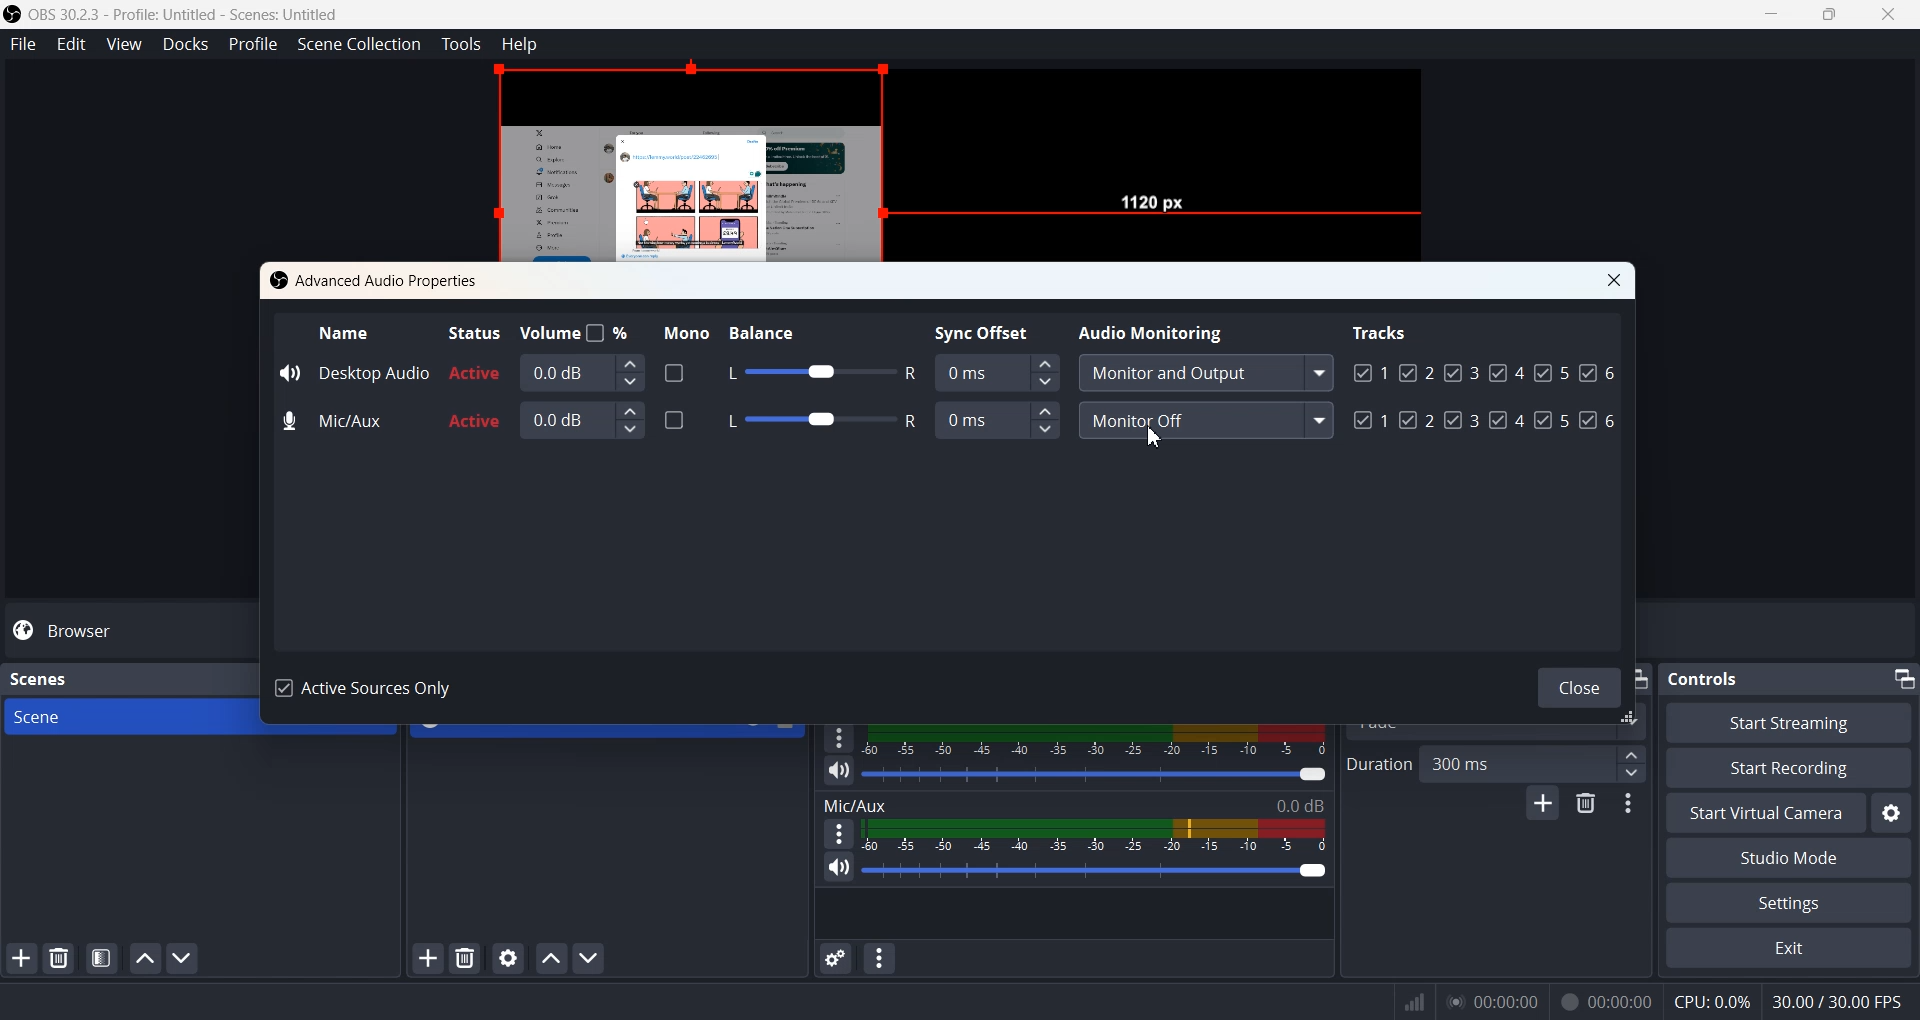 This screenshot has width=1920, height=1020. What do you see at coordinates (143, 958) in the screenshot?
I see `Move scene up` at bounding box center [143, 958].